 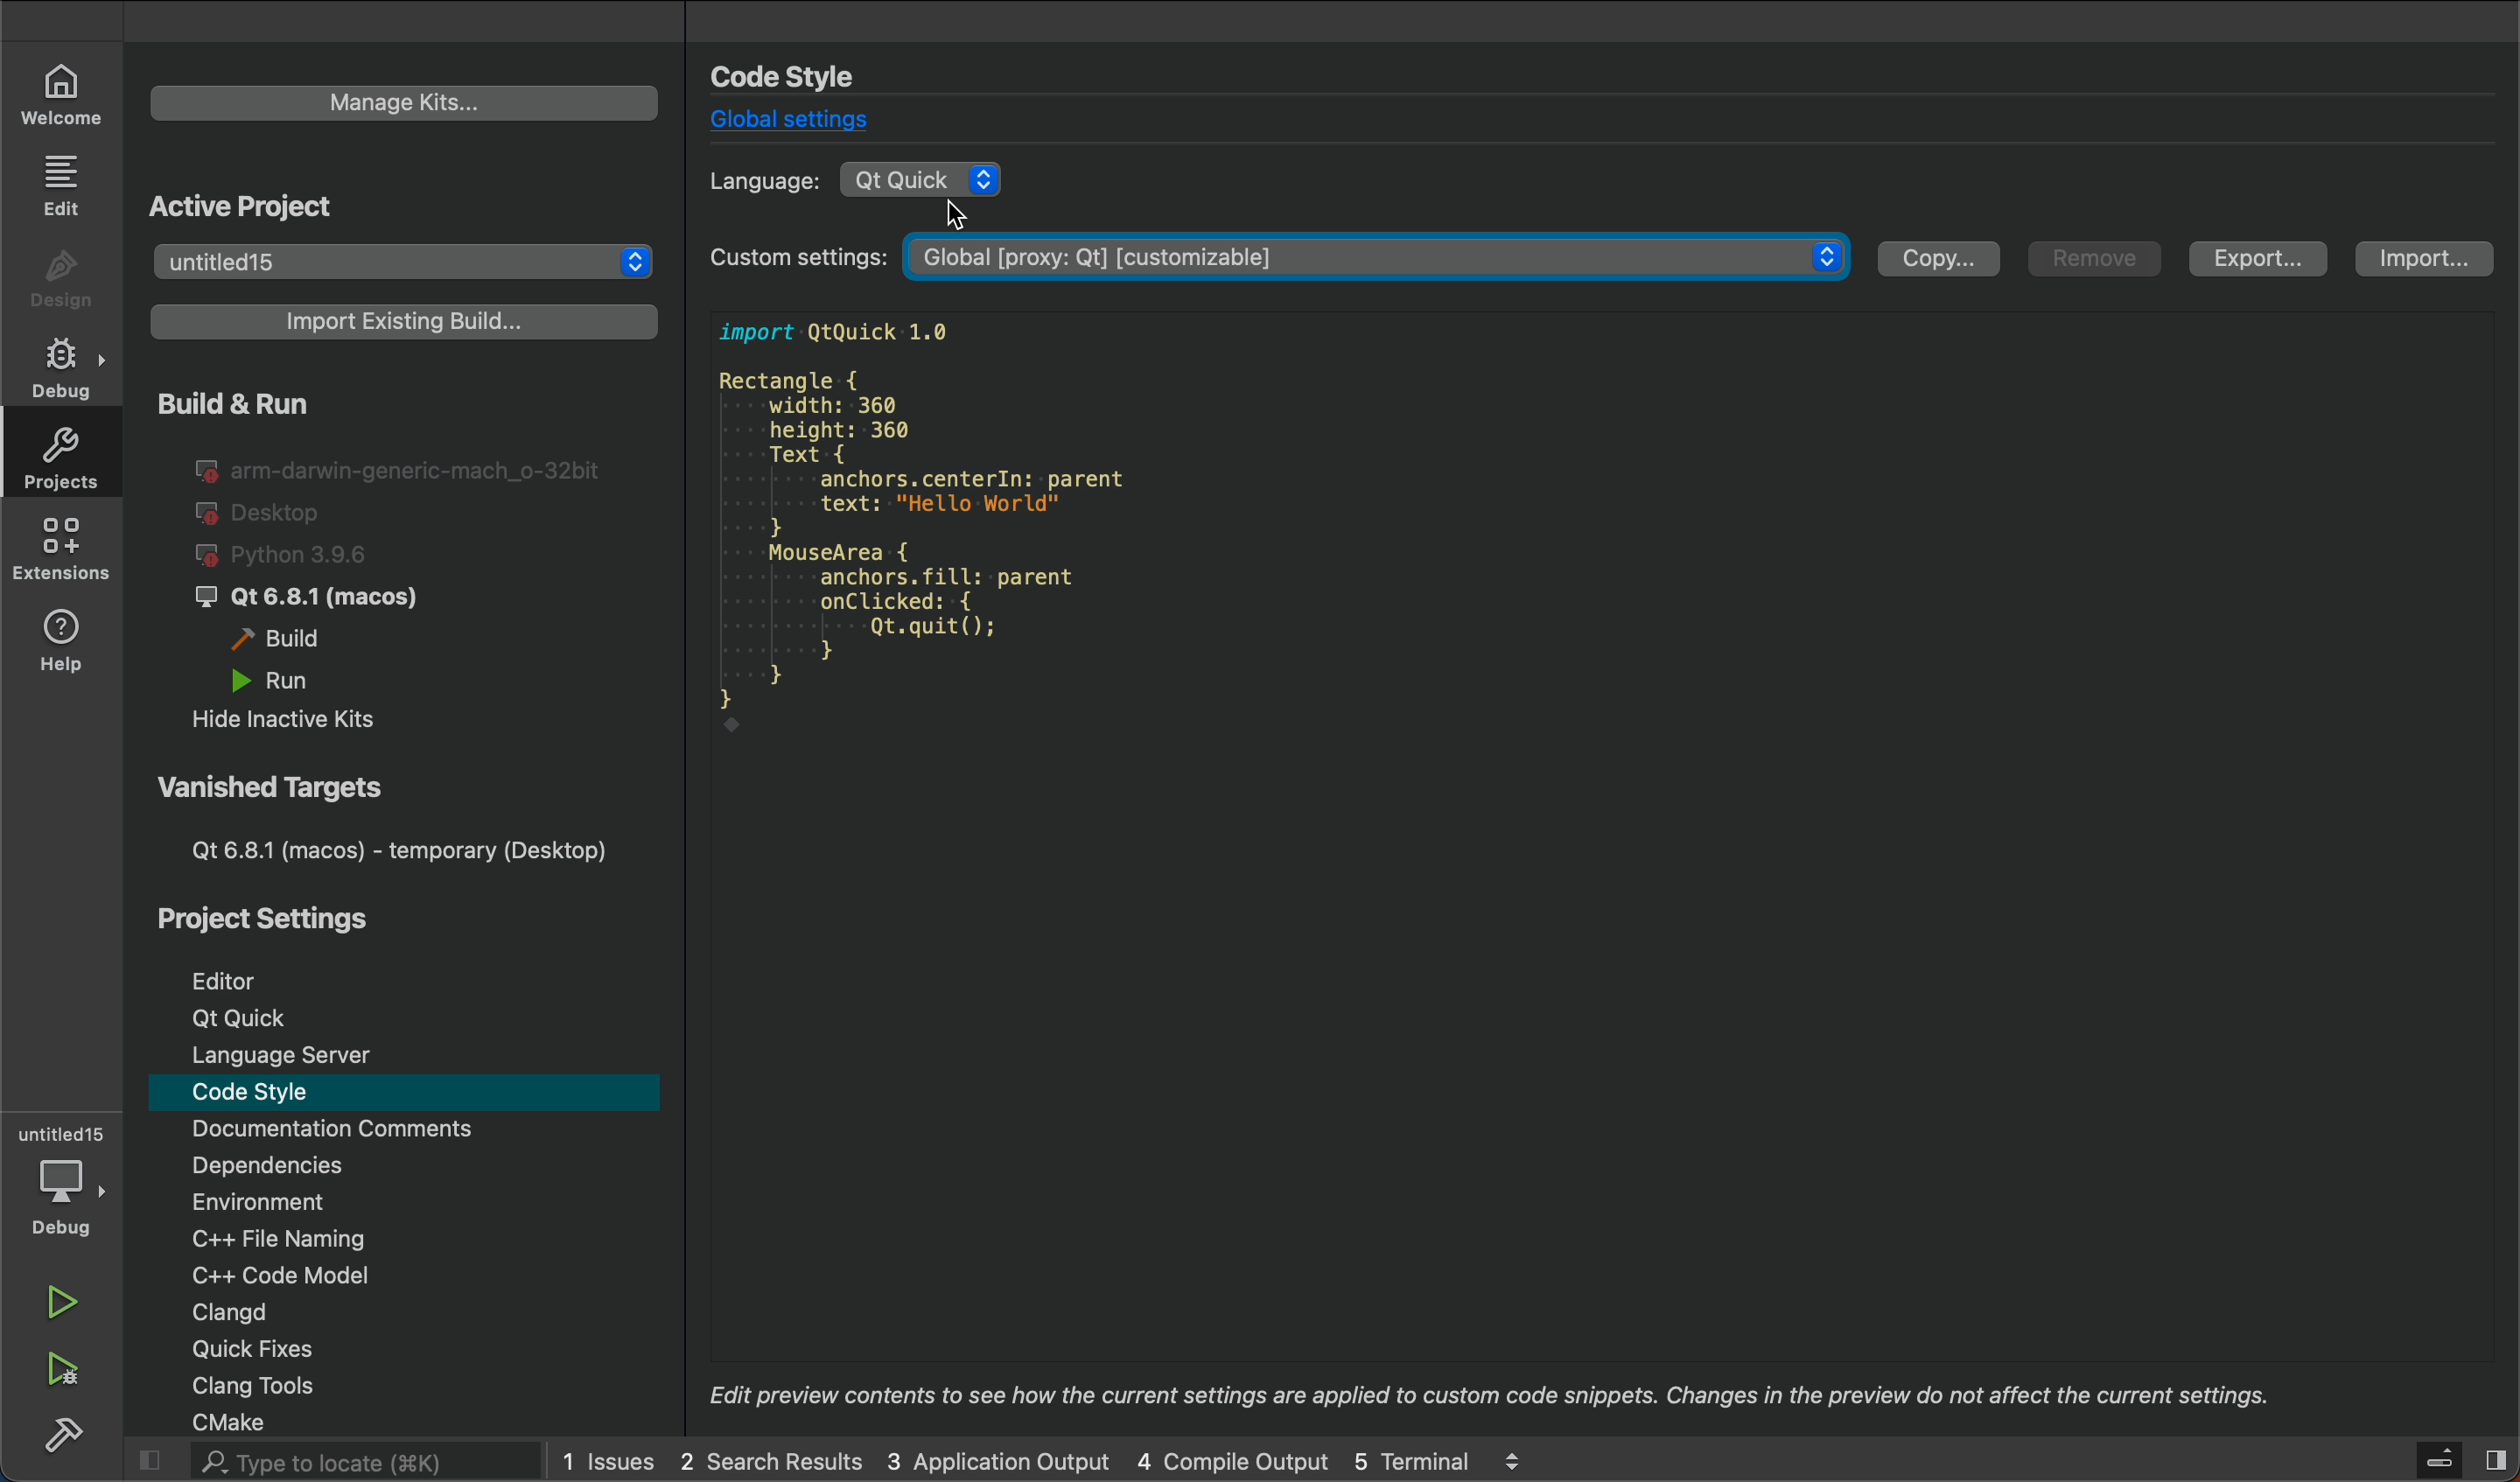 I want to click on build, so click(x=59, y=1436).